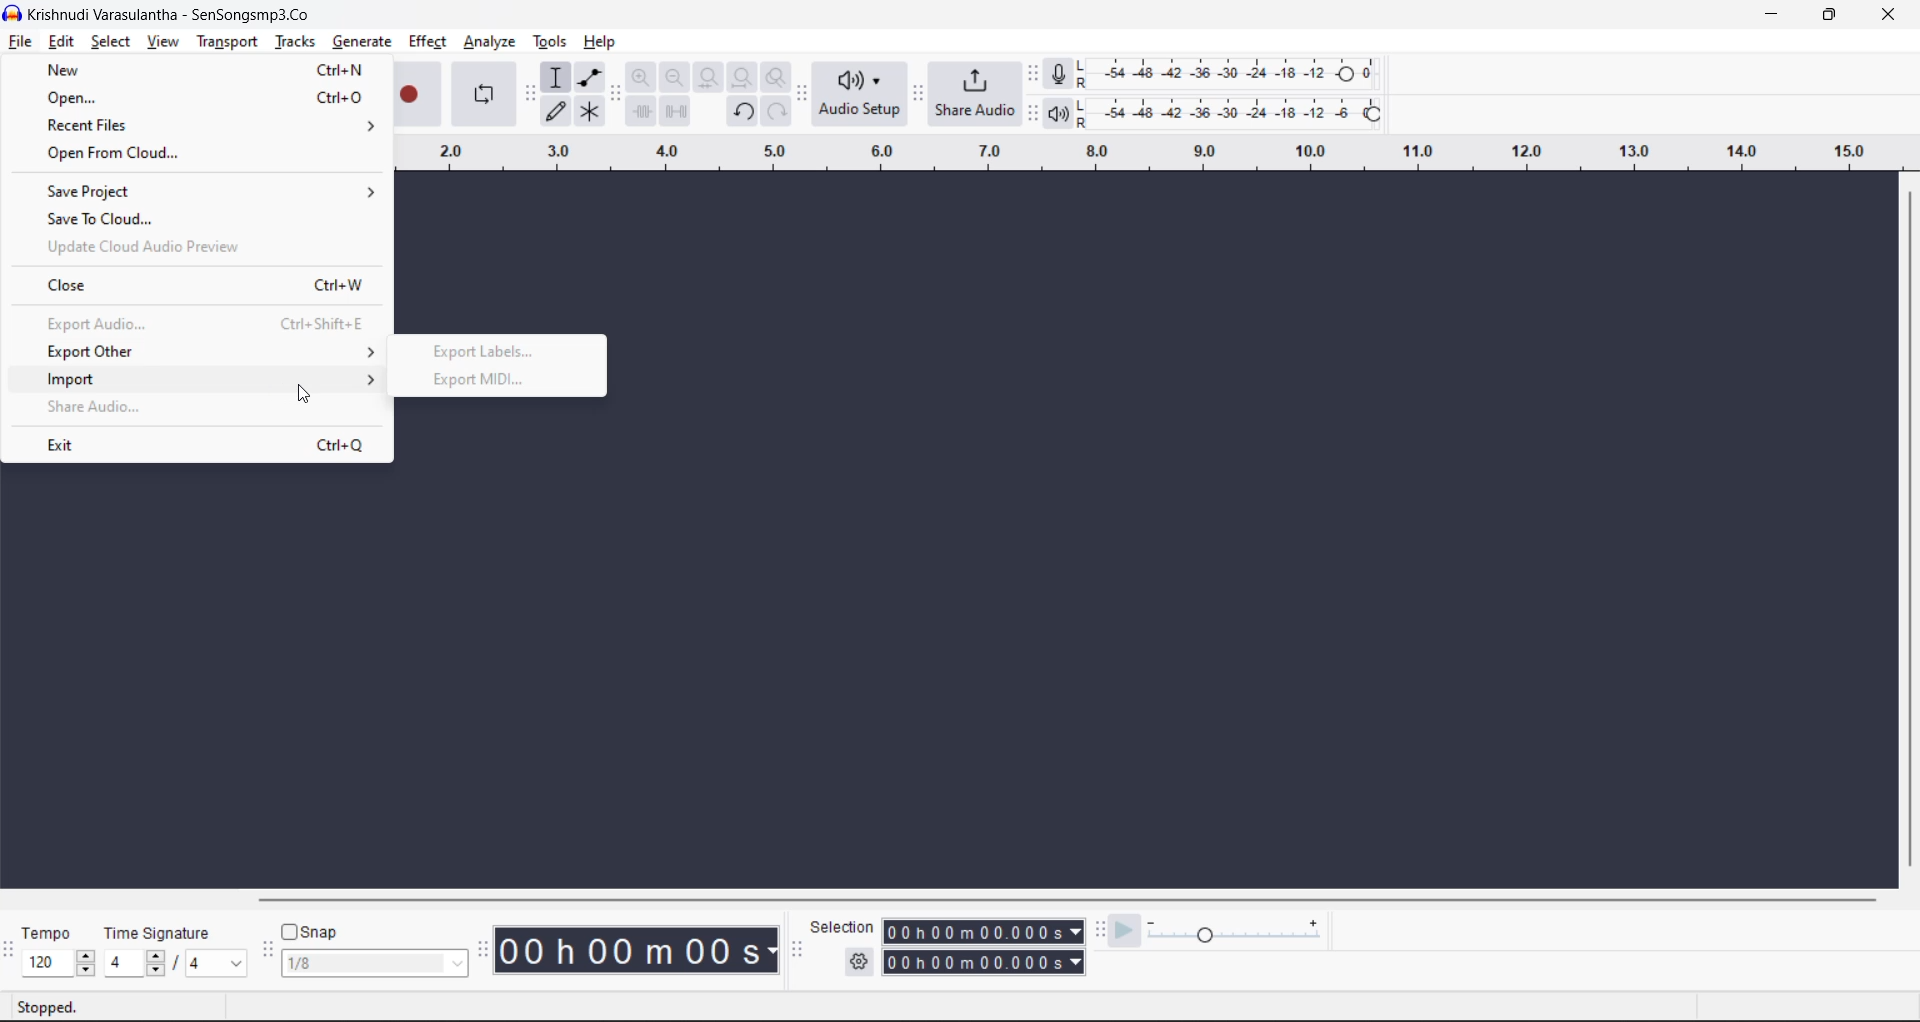  Describe the element at coordinates (1124, 931) in the screenshot. I see `play at speed` at that location.